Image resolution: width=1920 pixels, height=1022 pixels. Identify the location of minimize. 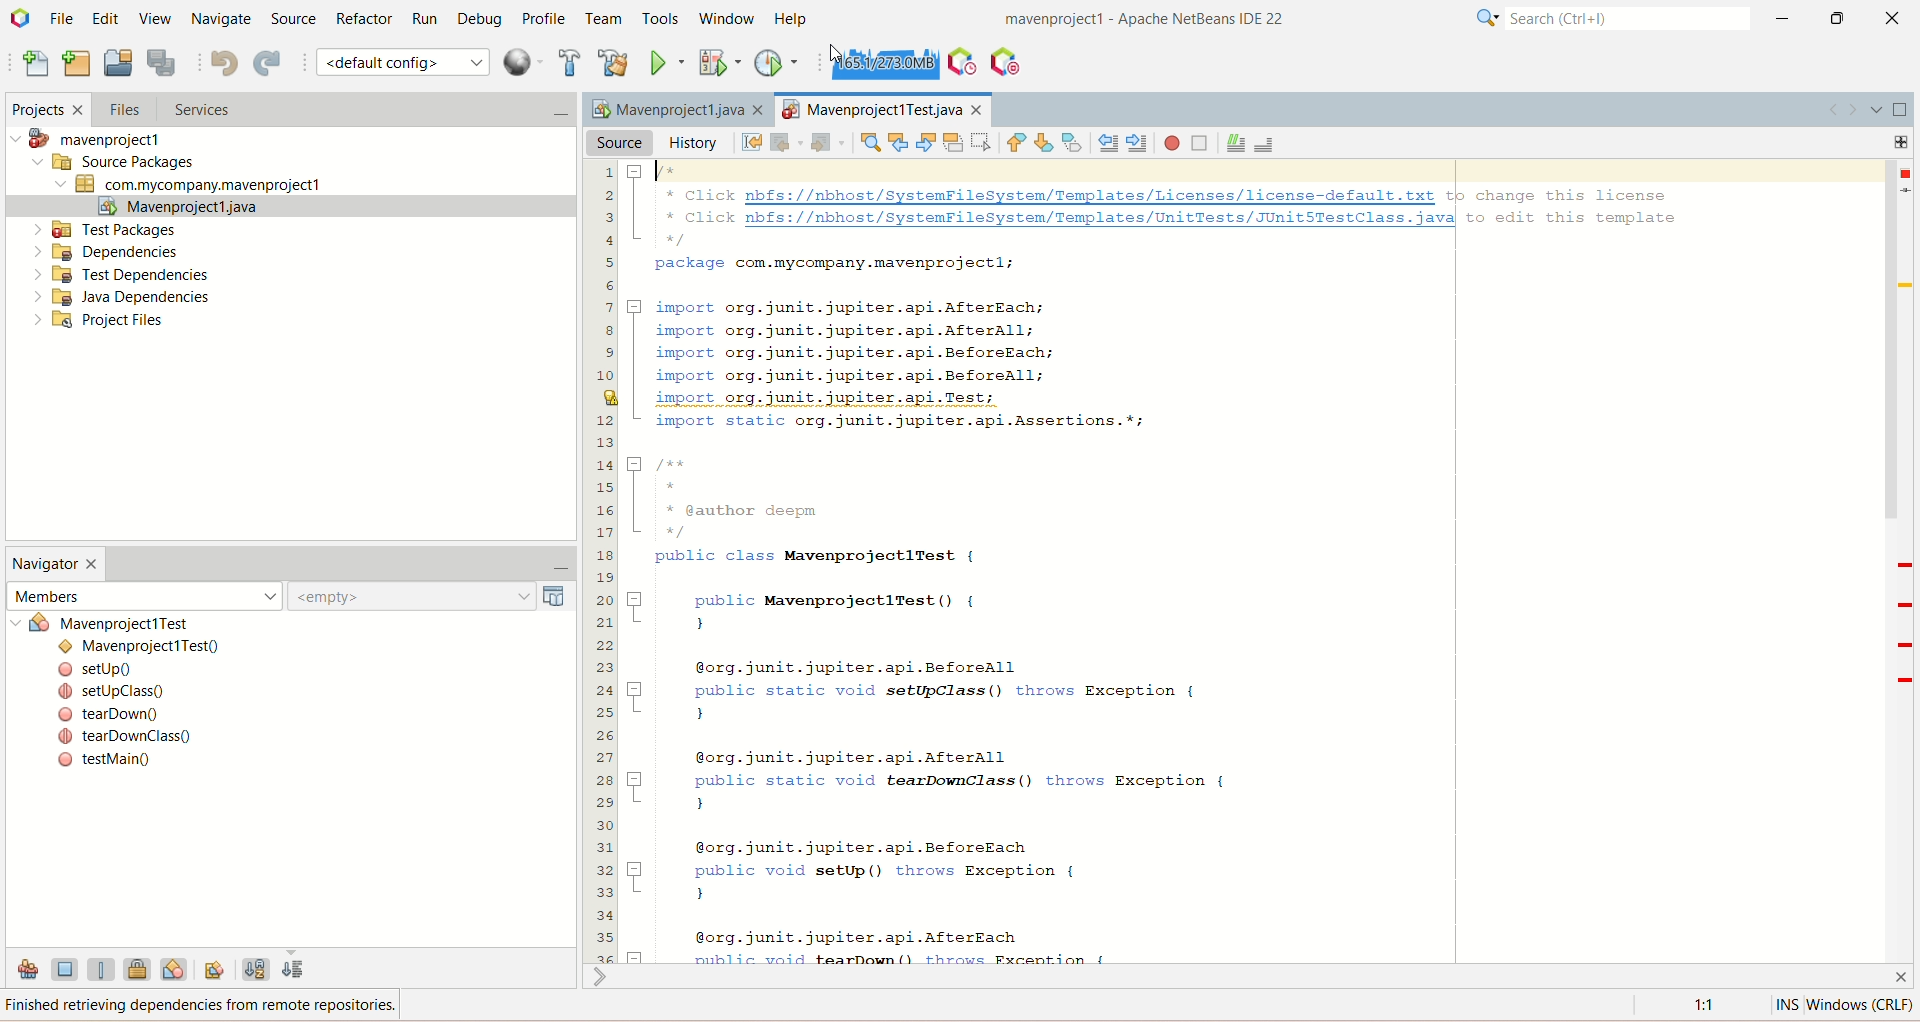
(1784, 18).